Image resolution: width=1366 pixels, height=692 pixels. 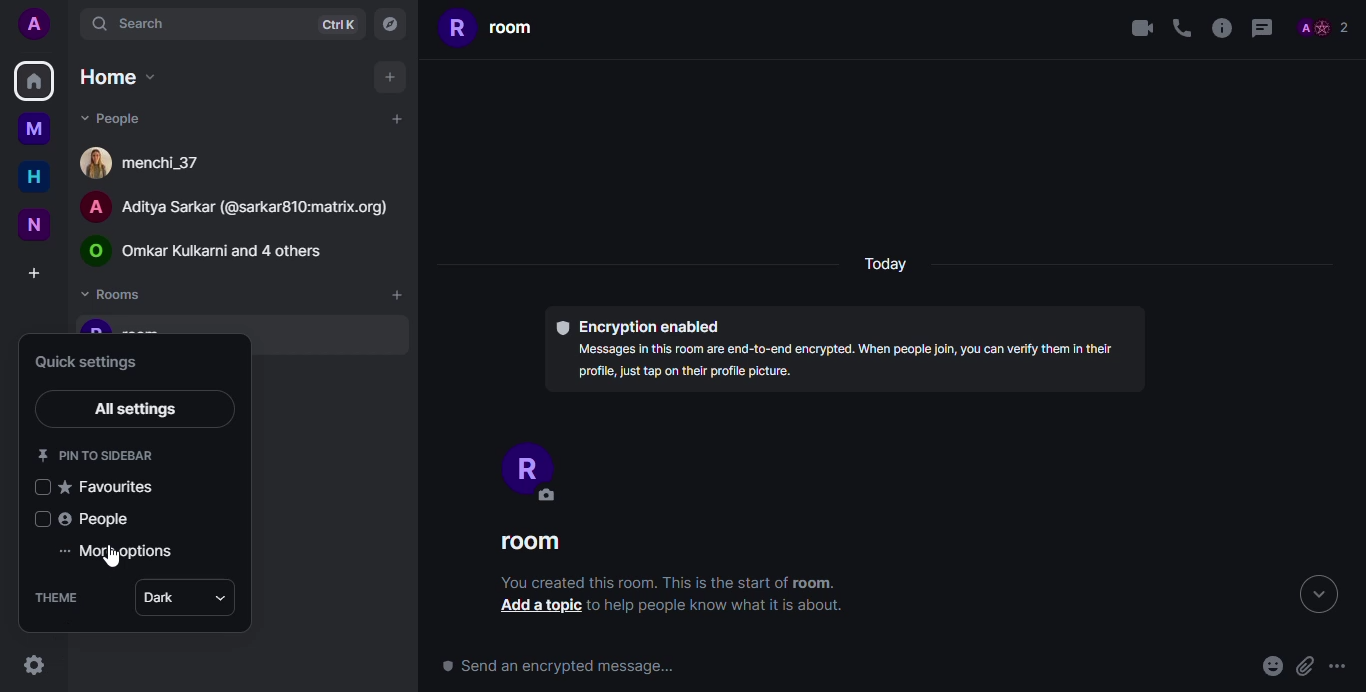 I want to click on menchi_37 room , so click(x=143, y=162).